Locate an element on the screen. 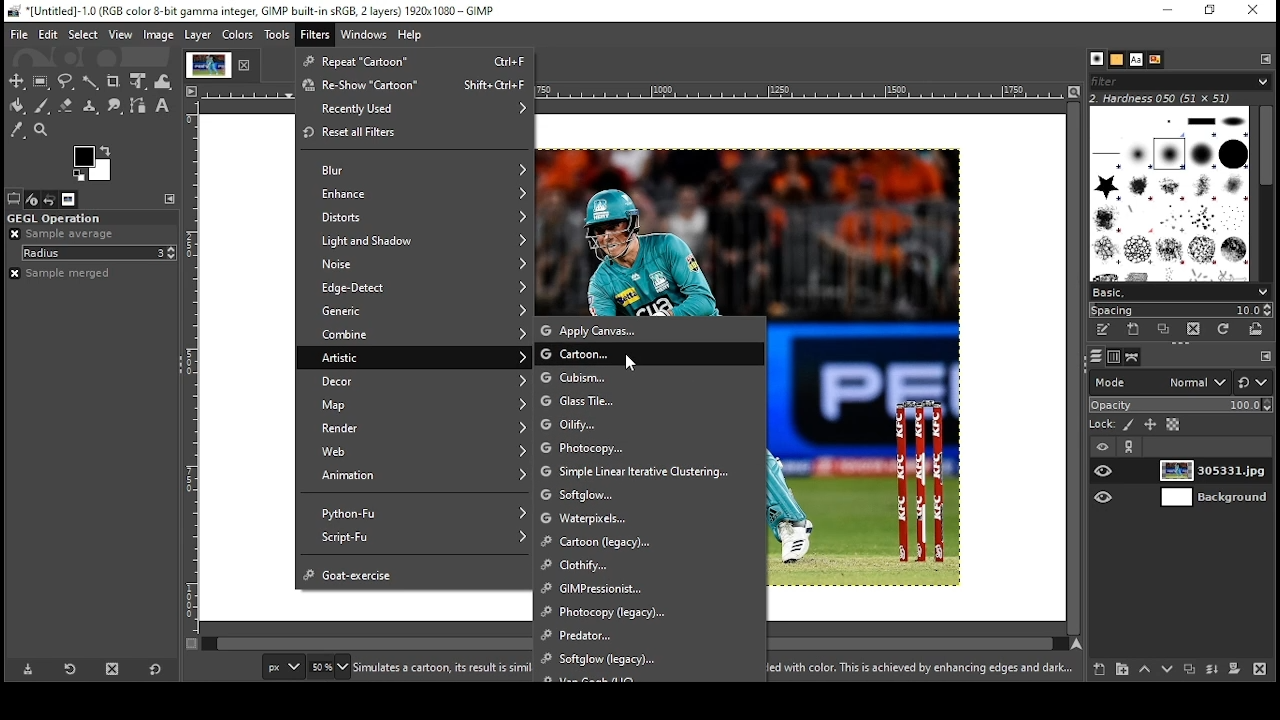 Image resolution: width=1280 pixels, height=720 pixels. sample average is located at coordinates (73, 234).